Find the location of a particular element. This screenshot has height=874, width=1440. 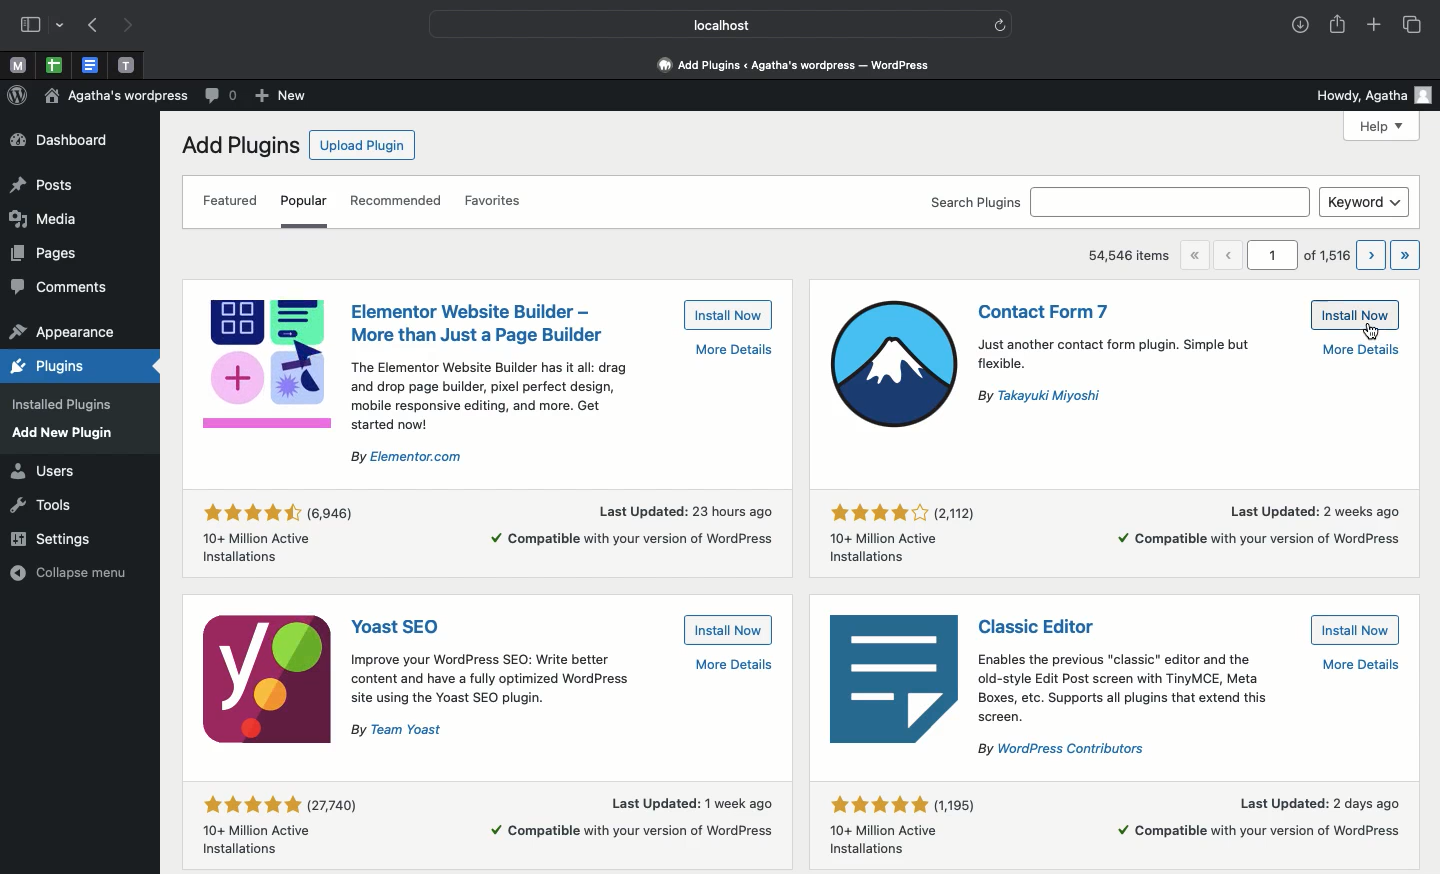

More details is located at coordinates (1362, 664).